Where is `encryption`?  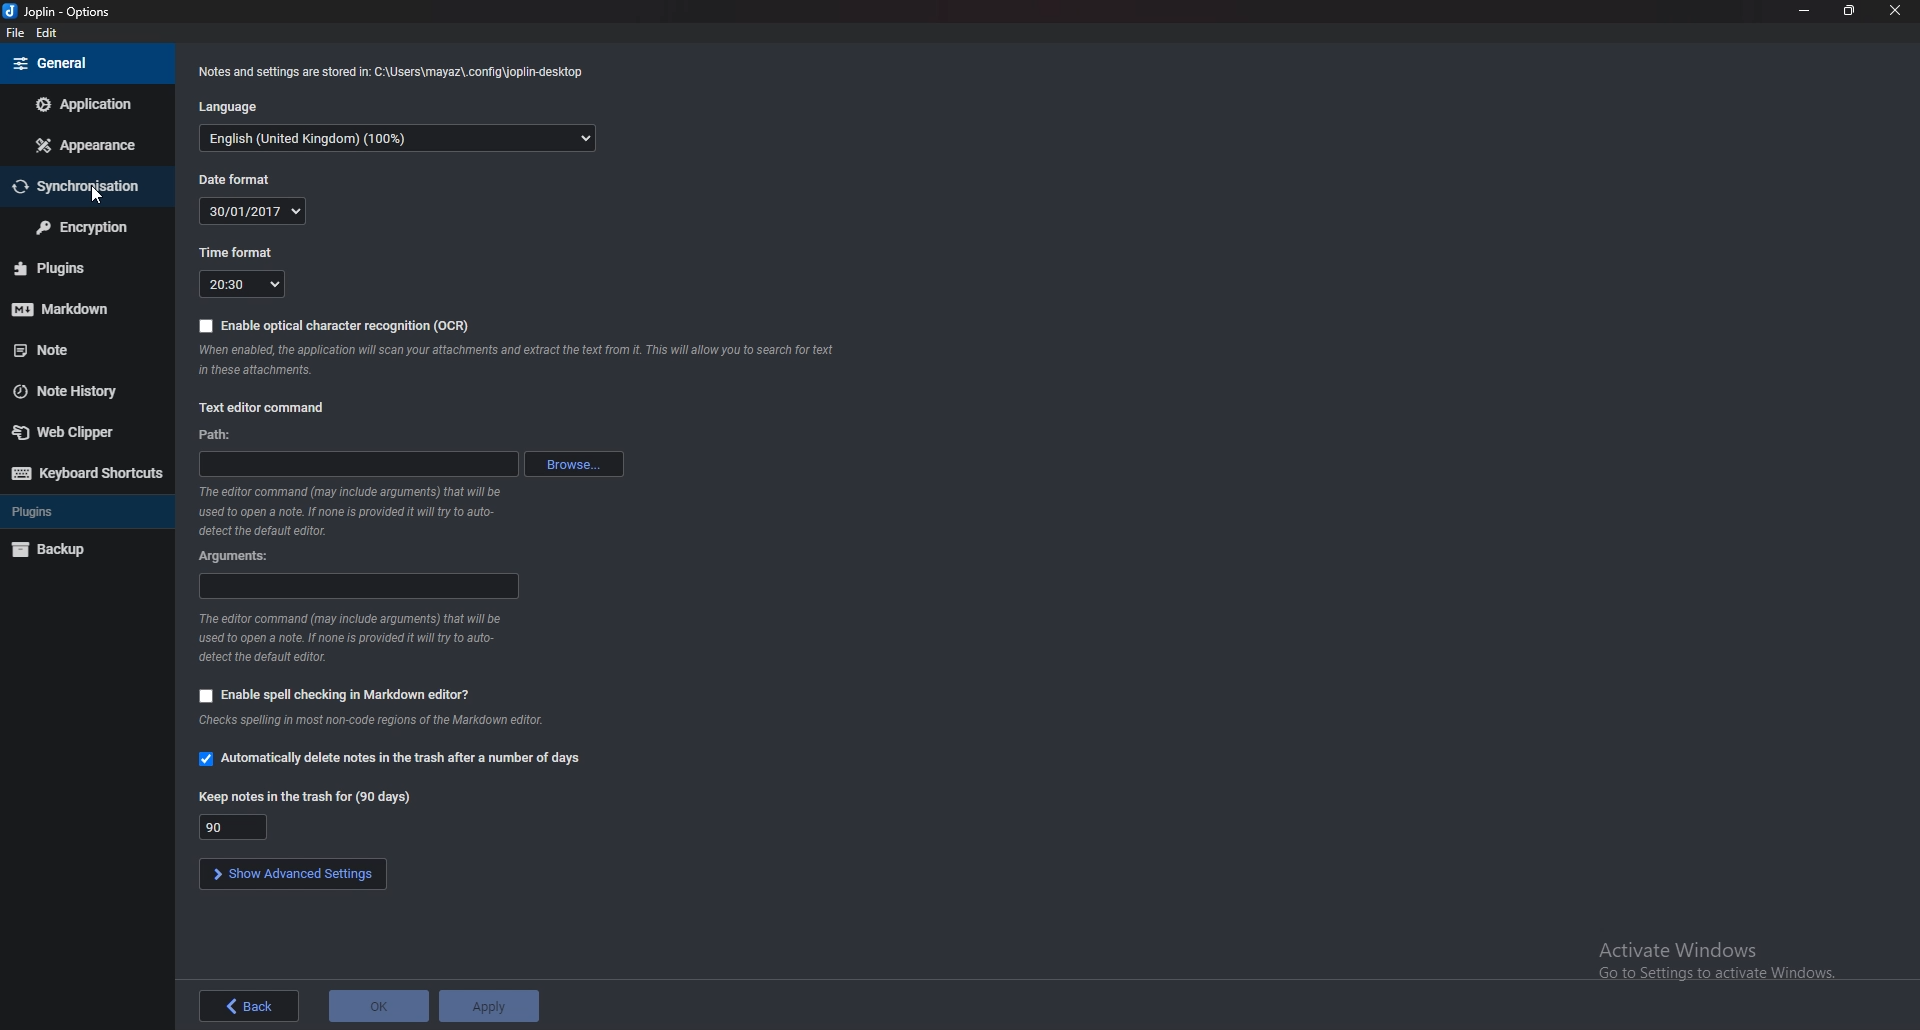
encryption is located at coordinates (80, 228).